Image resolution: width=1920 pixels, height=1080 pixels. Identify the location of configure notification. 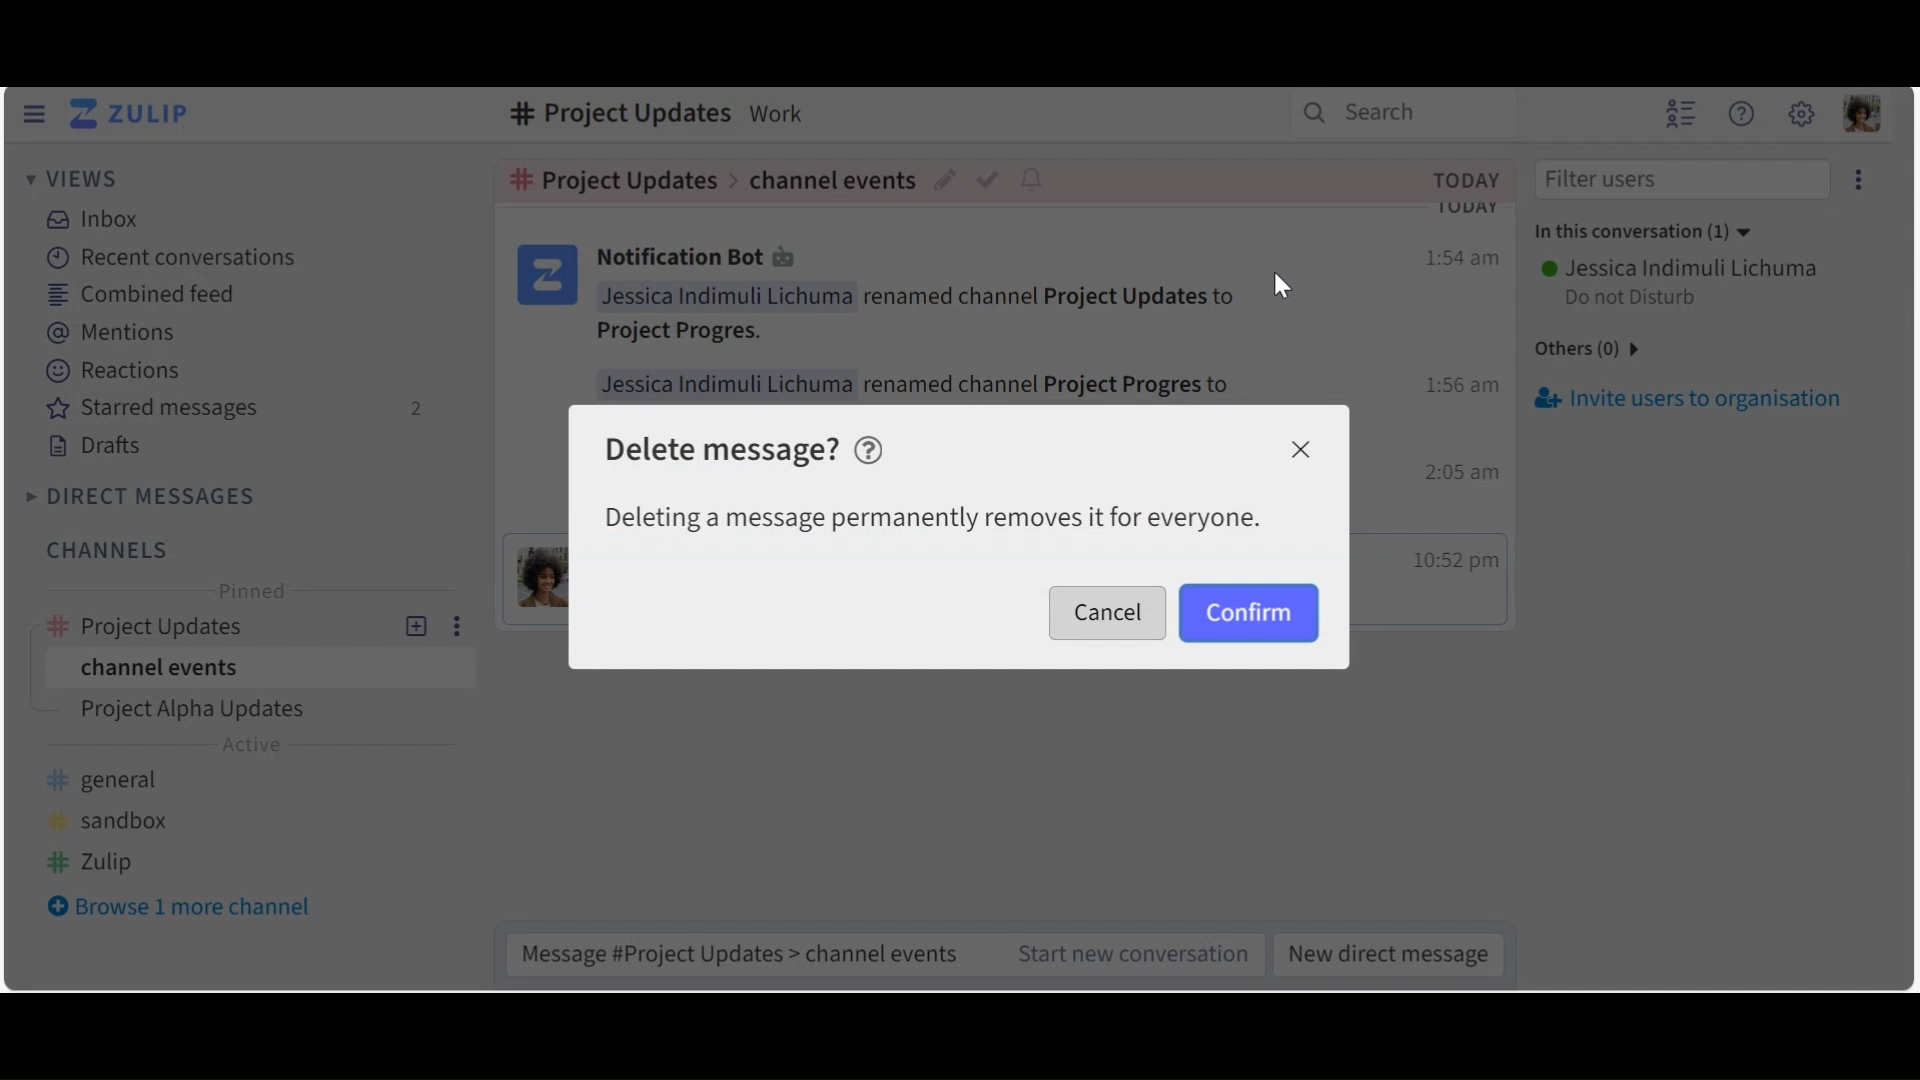
(1030, 180).